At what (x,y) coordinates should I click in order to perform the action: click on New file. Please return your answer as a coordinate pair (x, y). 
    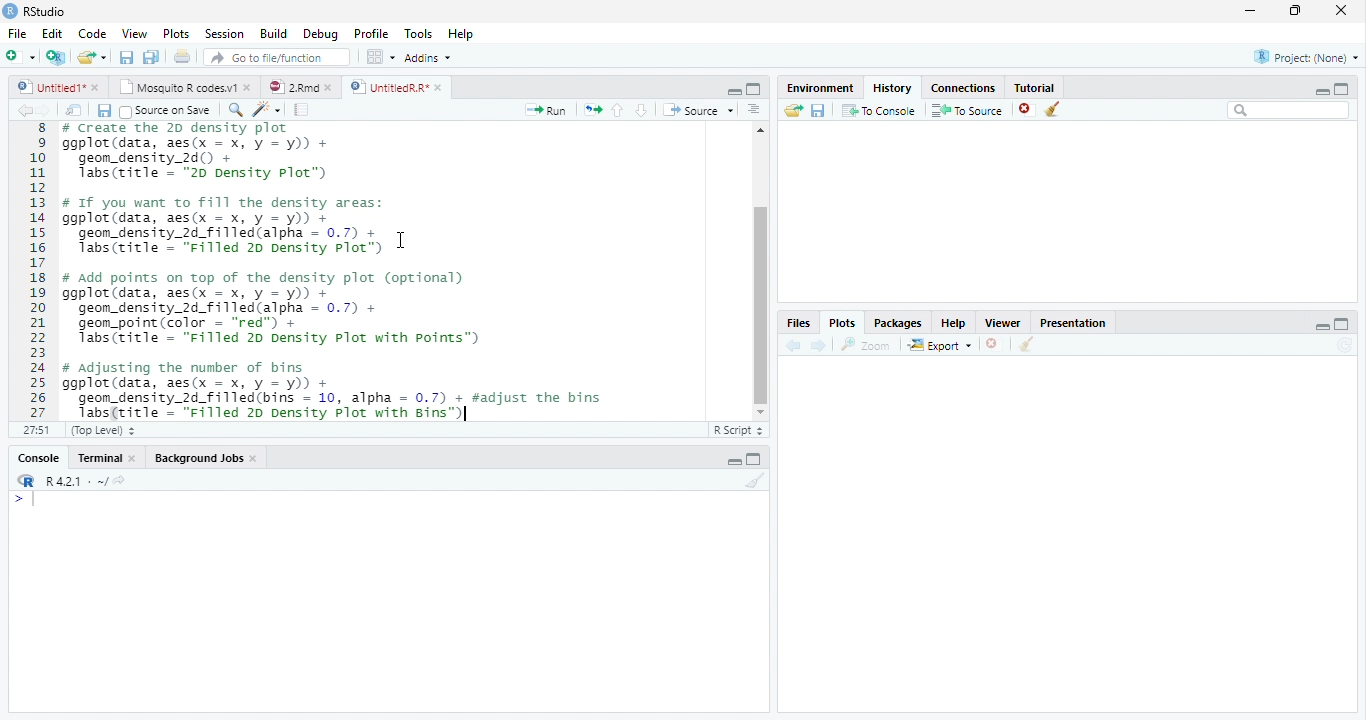
    Looking at the image, I should click on (20, 57).